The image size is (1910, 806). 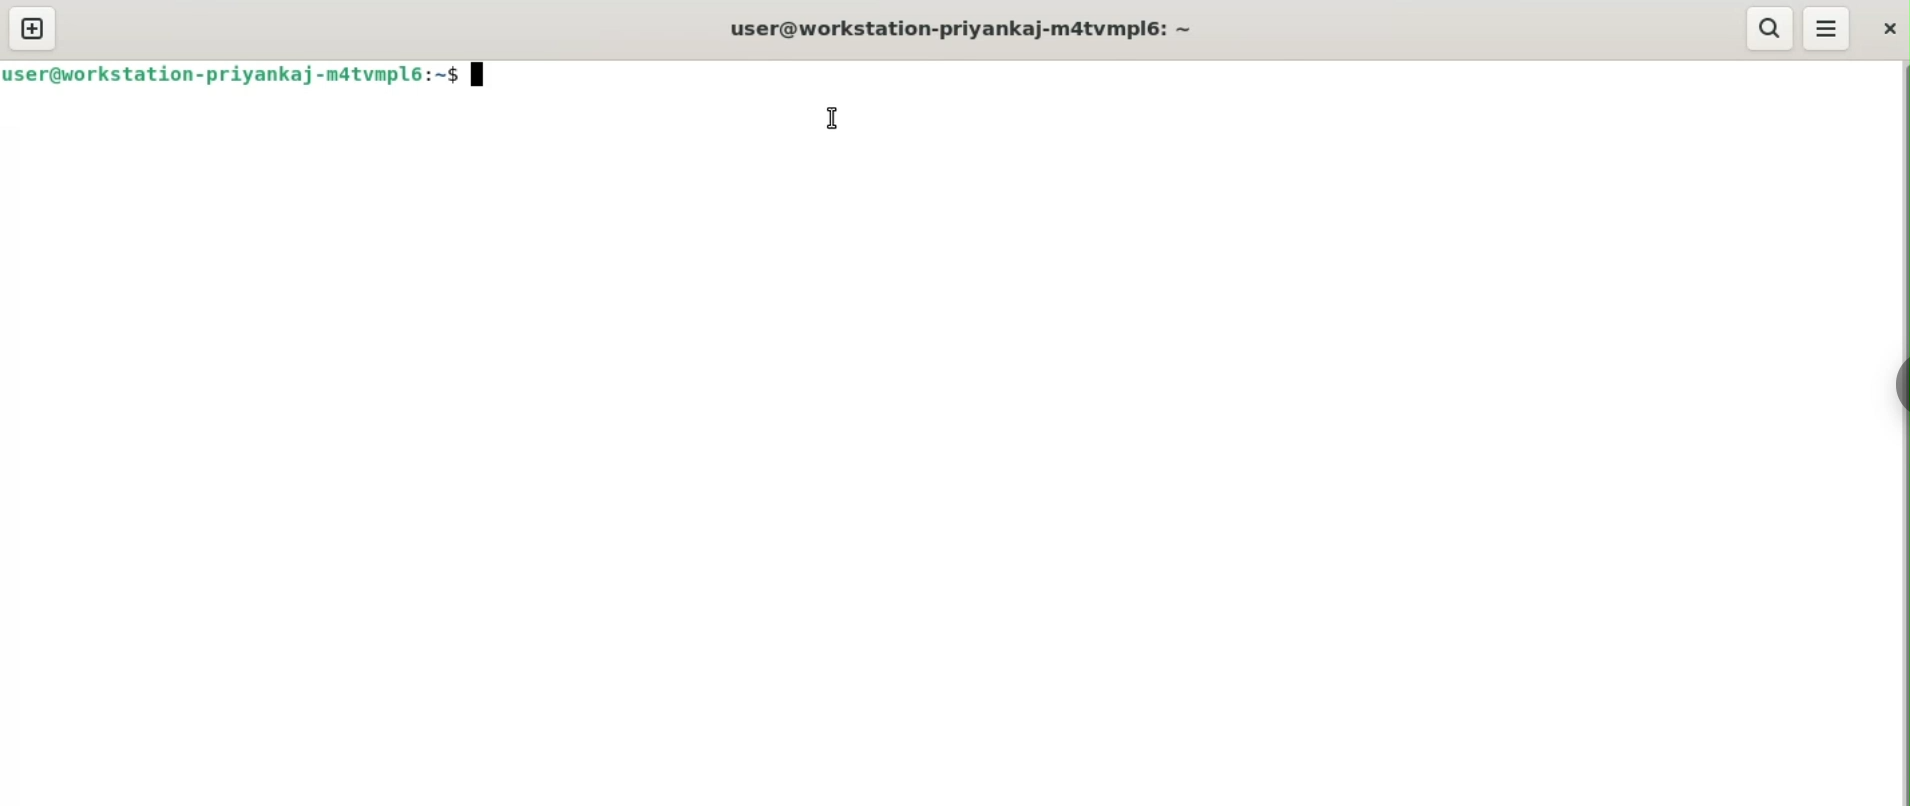 I want to click on menu, so click(x=1827, y=27).